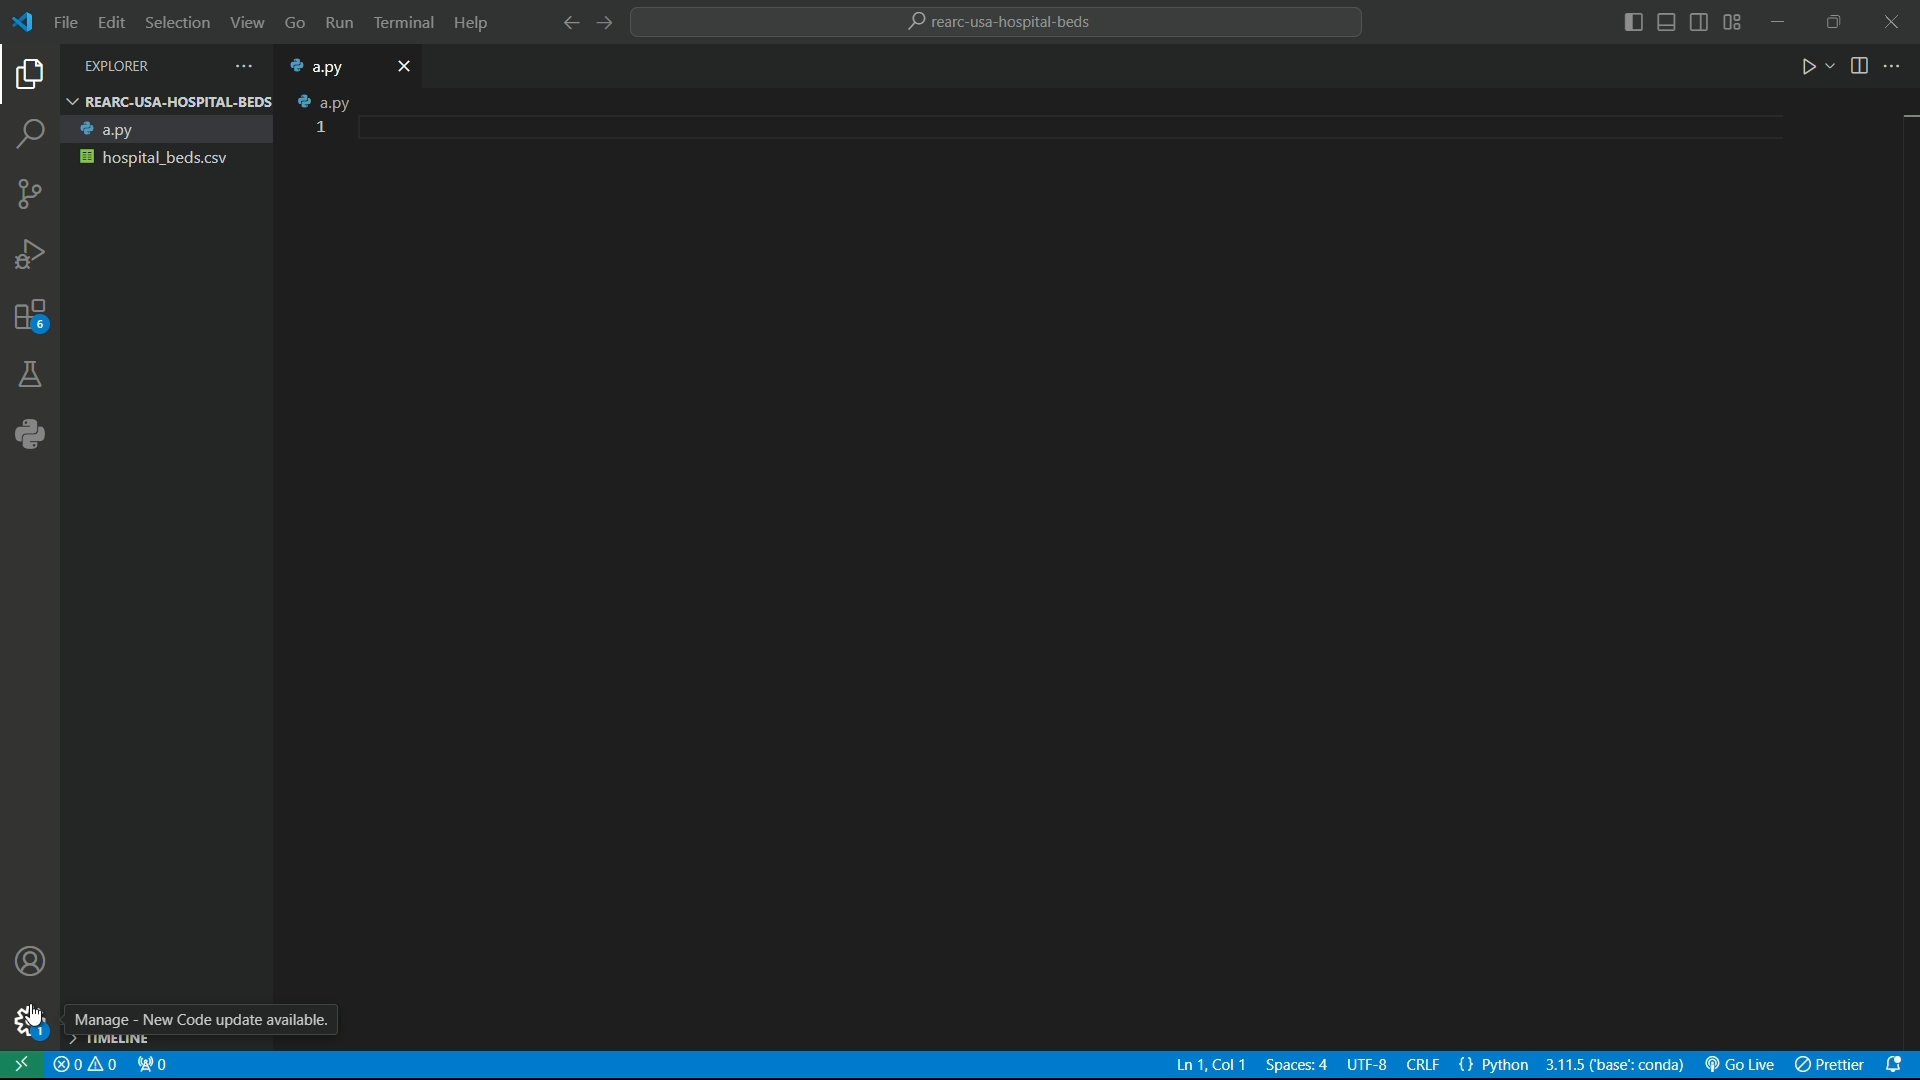 This screenshot has width=1920, height=1080. I want to click on problem or error, so click(87, 1065).